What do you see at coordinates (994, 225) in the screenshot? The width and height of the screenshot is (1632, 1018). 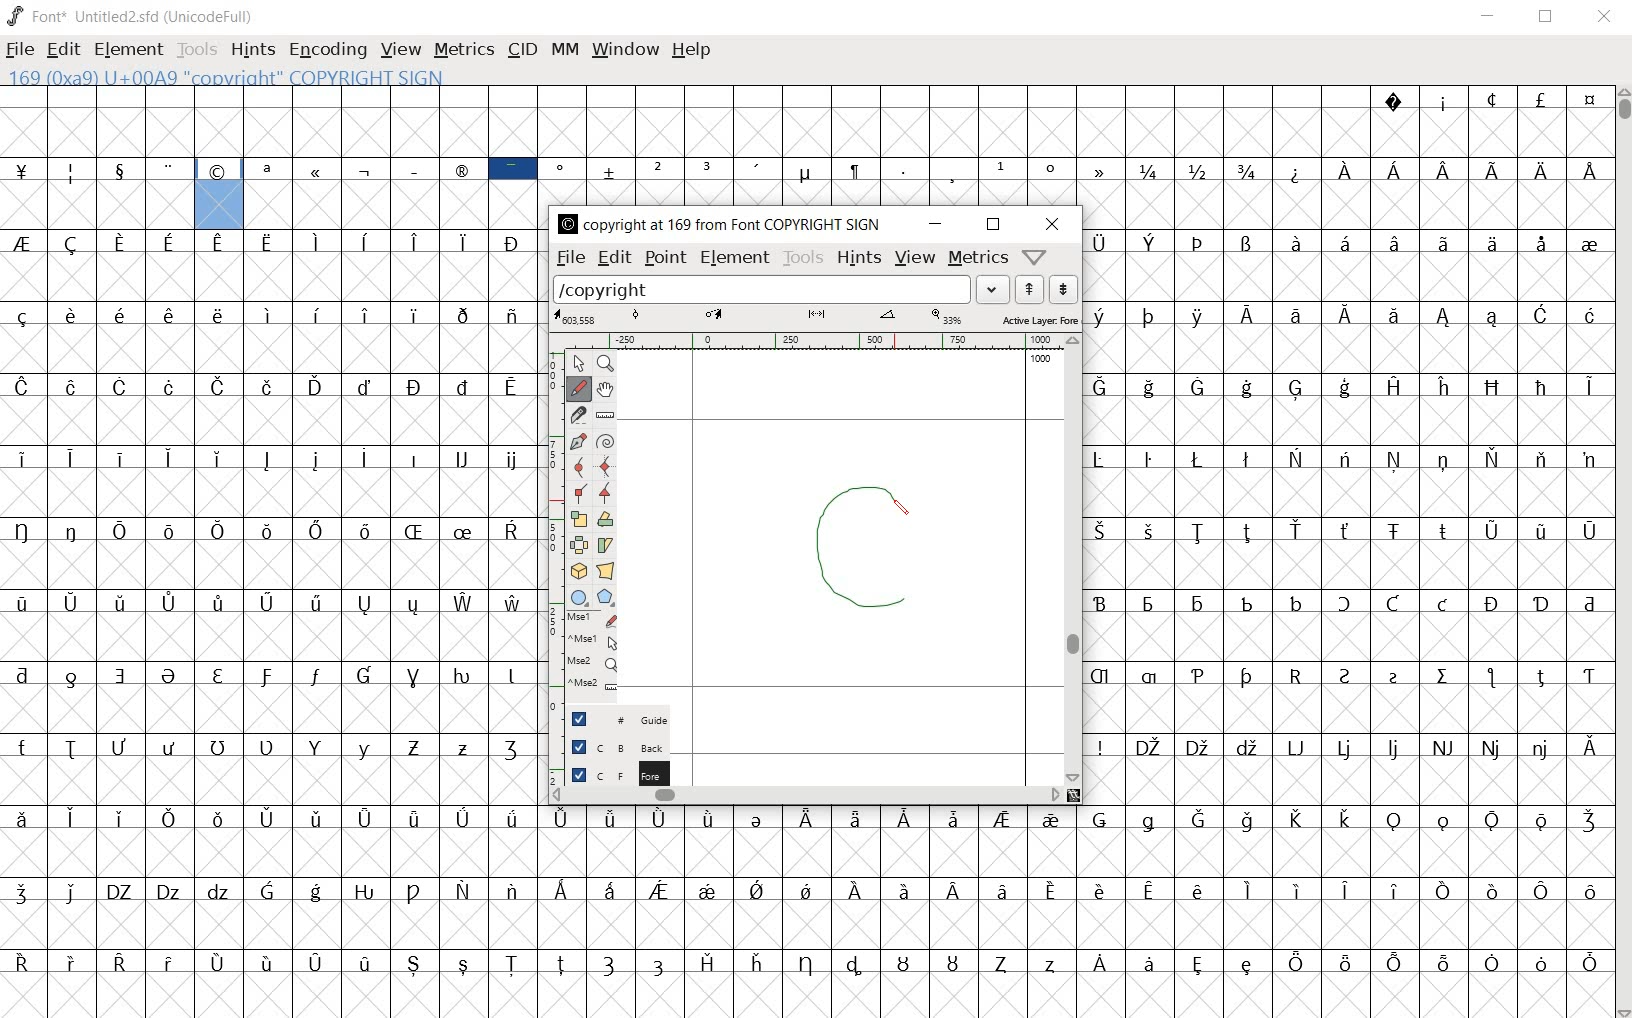 I see `restore` at bounding box center [994, 225].